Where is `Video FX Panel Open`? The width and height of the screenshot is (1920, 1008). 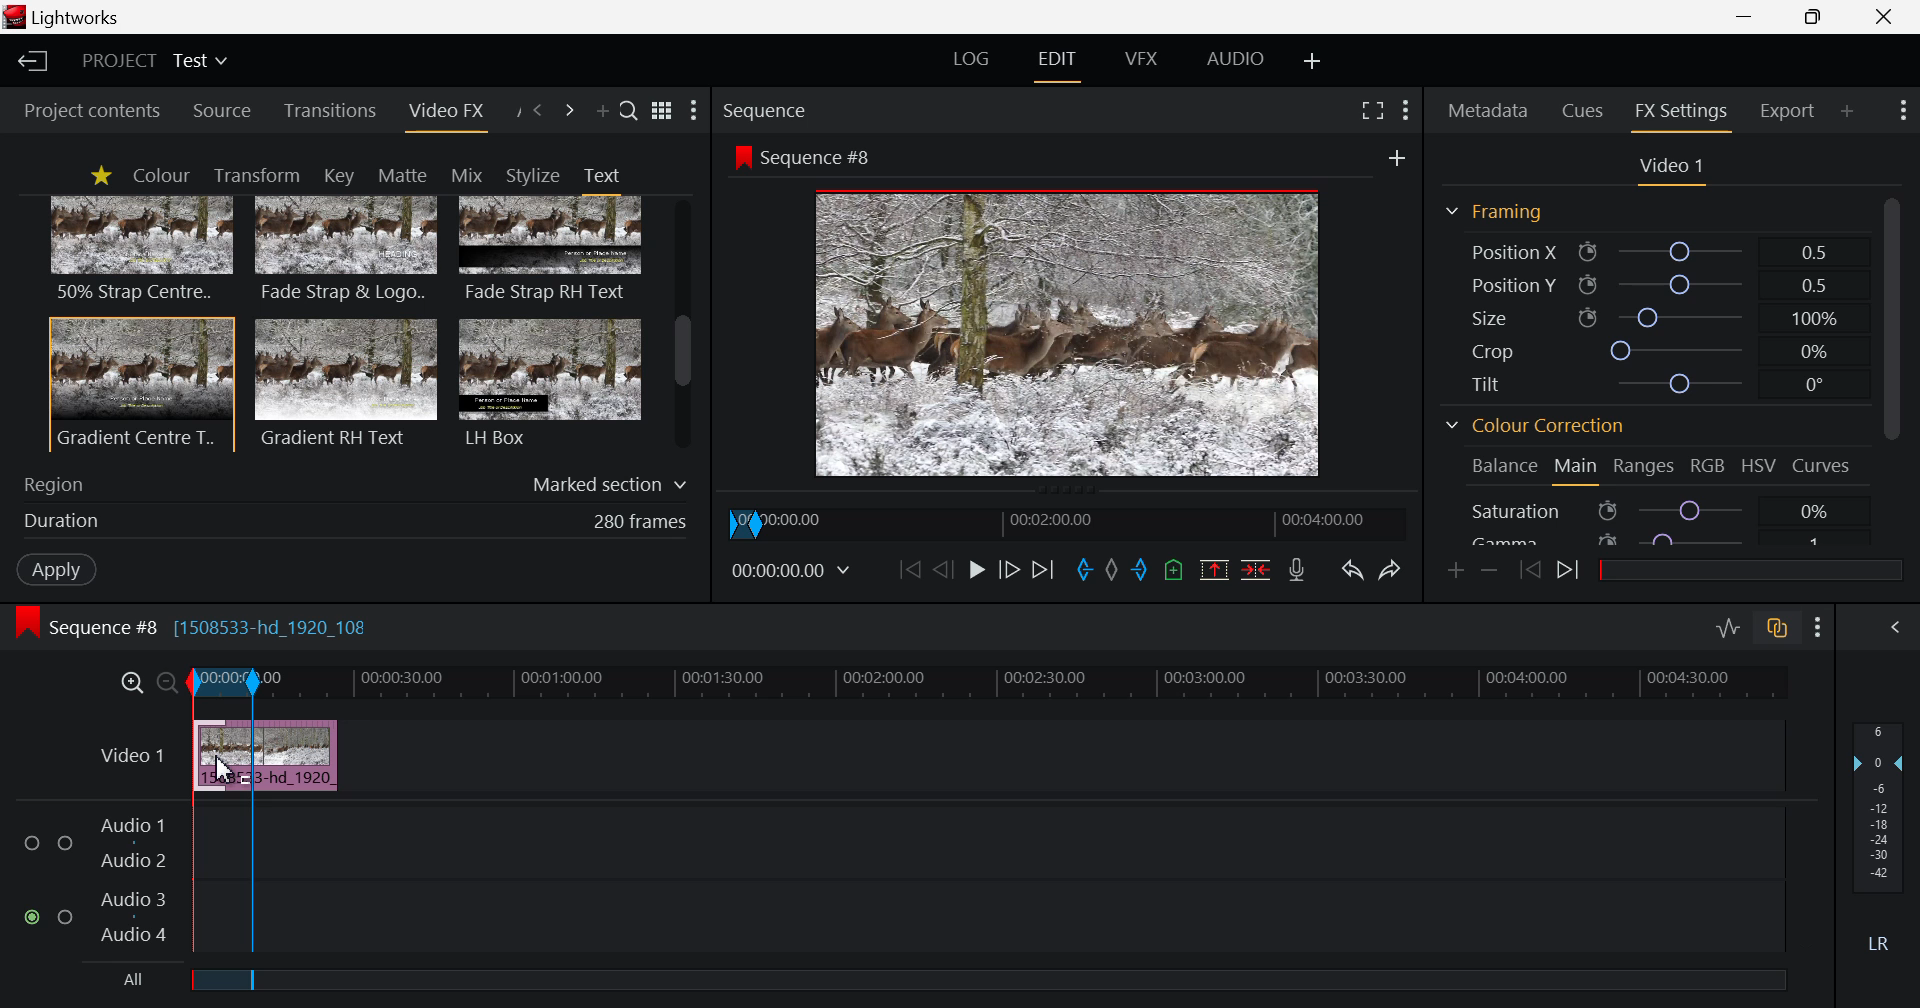
Video FX Panel Open is located at coordinates (450, 115).